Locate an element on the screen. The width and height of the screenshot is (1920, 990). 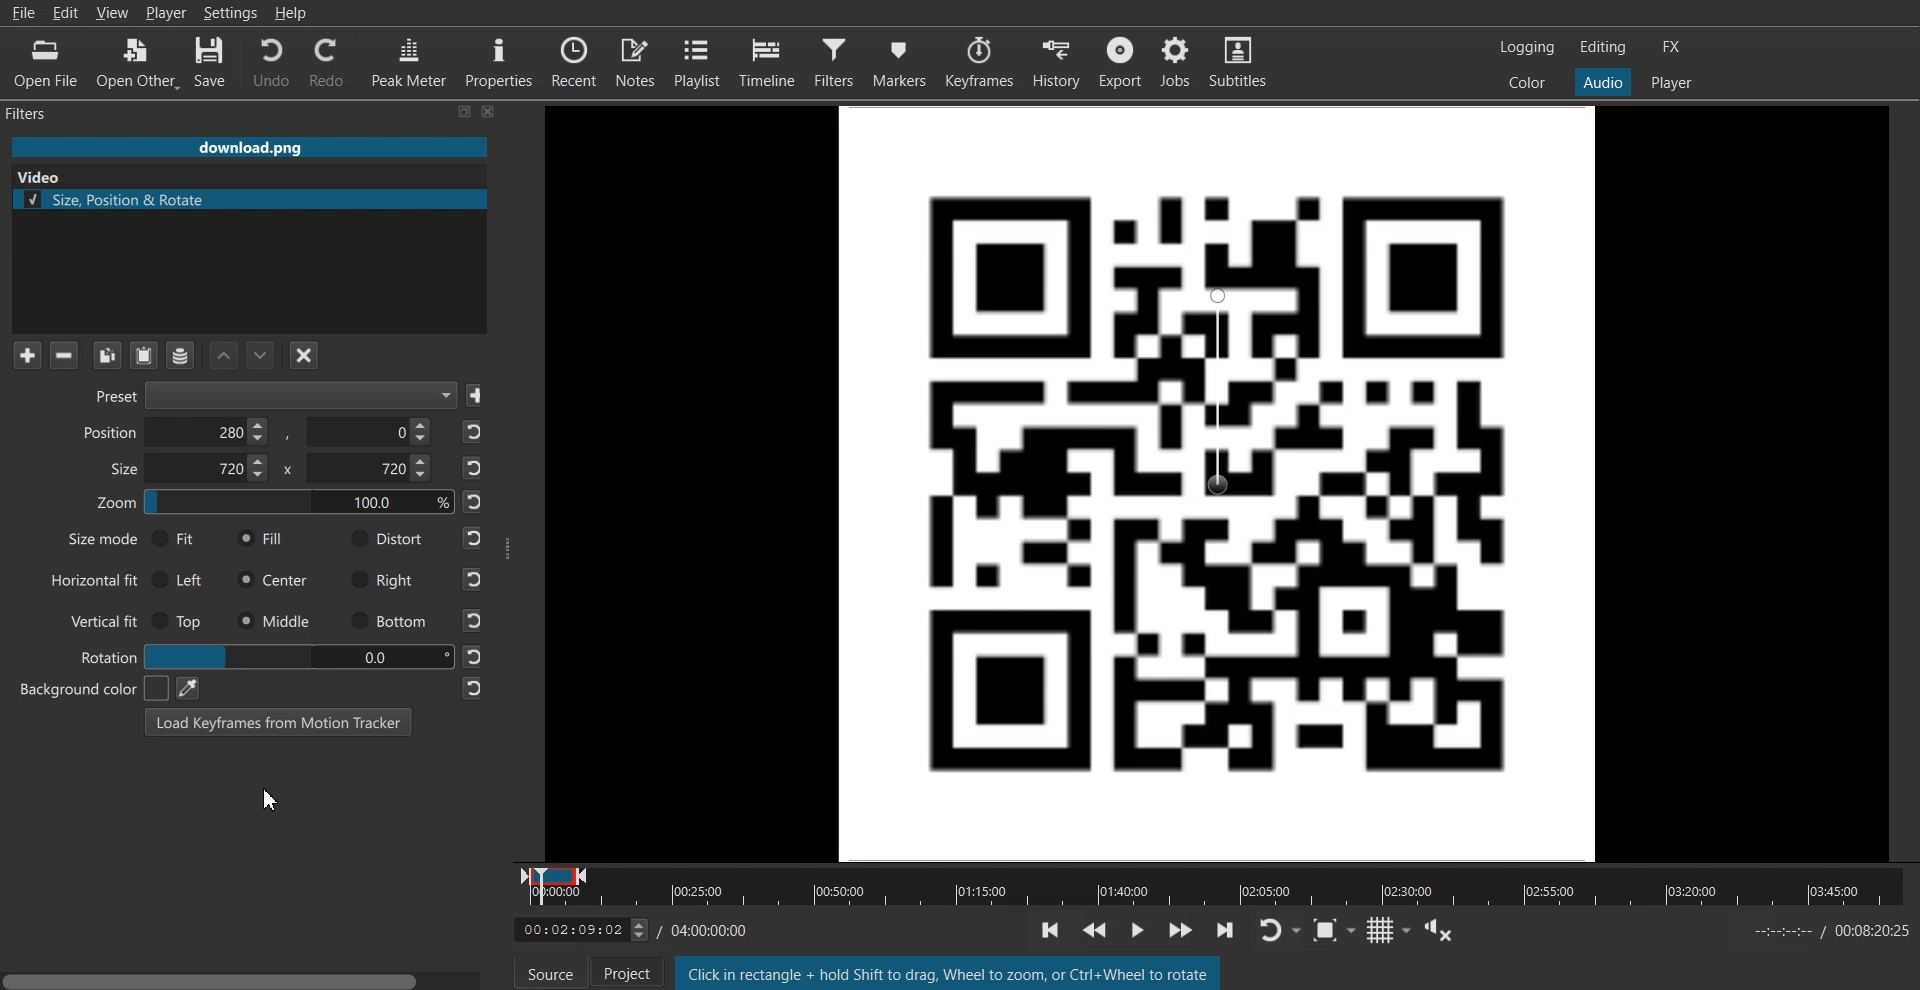
Copy checked Filter is located at coordinates (108, 355).